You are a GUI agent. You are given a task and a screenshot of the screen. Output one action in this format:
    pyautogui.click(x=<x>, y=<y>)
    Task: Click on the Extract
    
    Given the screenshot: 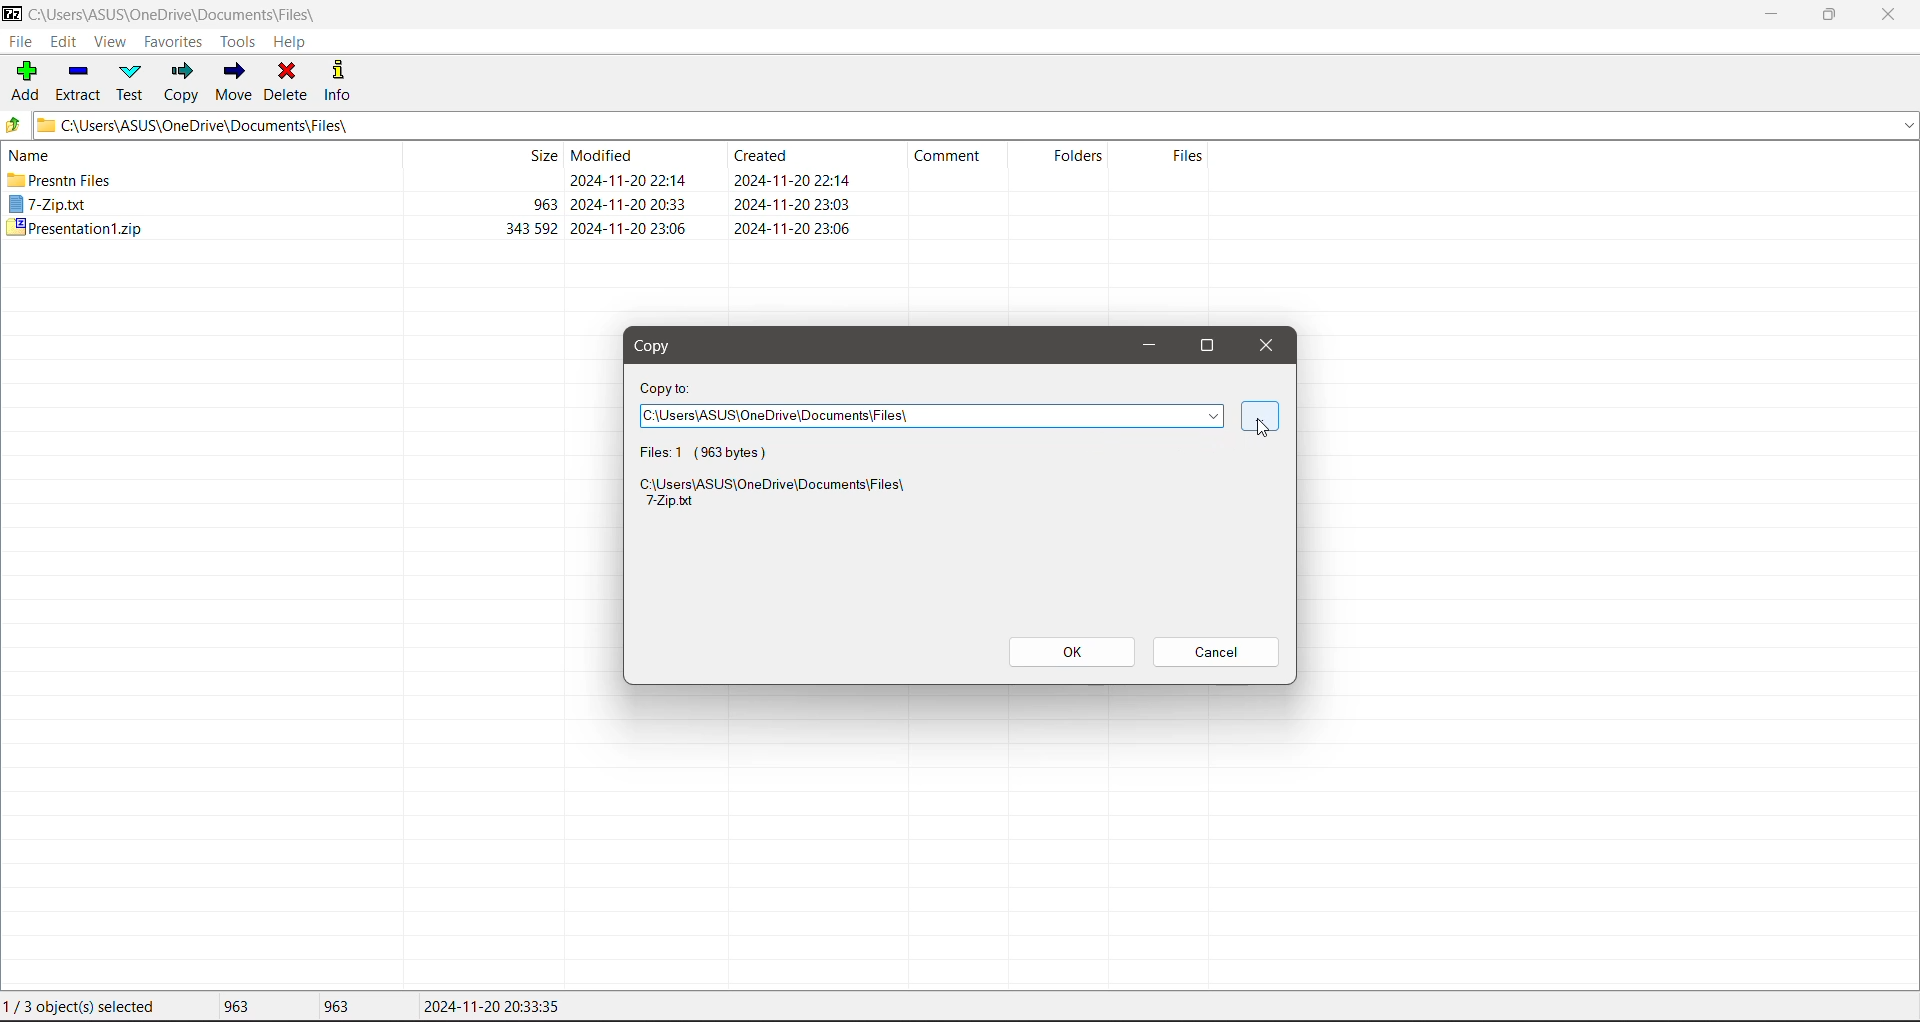 What is the action you would take?
    pyautogui.click(x=77, y=80)
    